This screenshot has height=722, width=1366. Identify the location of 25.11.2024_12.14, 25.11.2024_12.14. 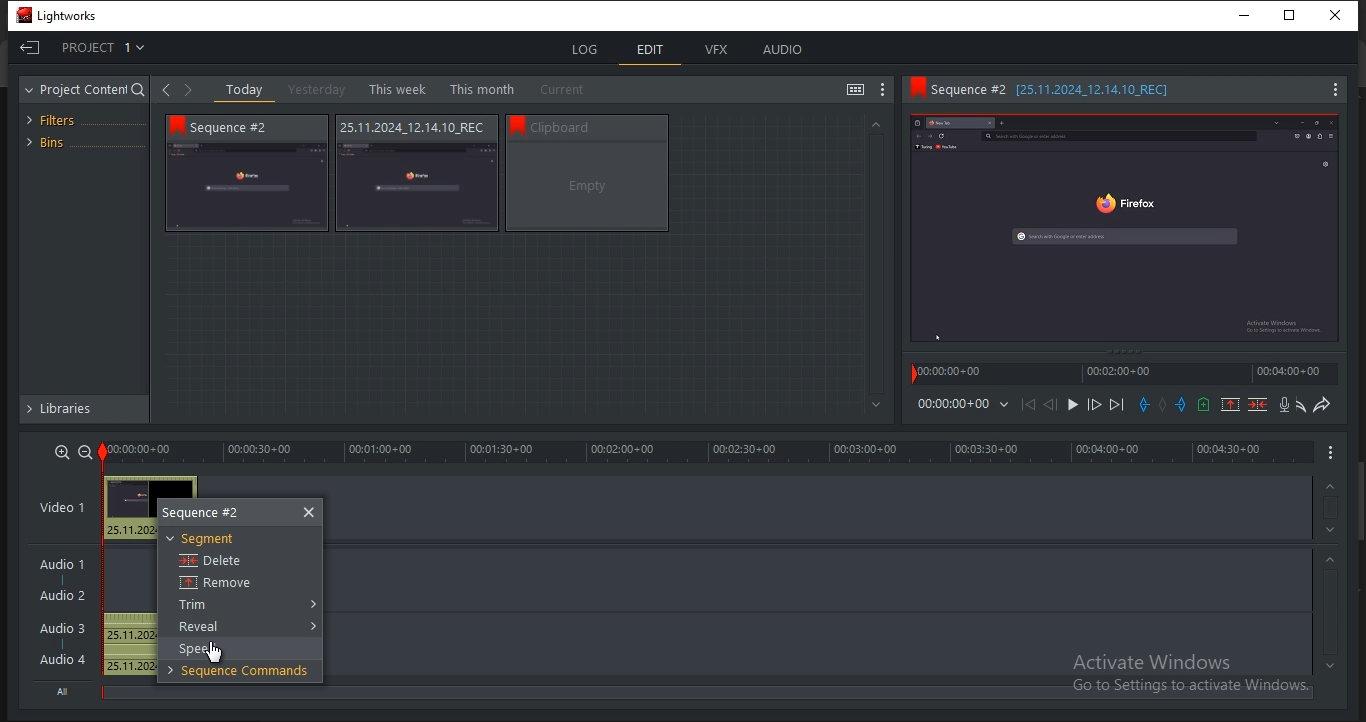
(129, 645).